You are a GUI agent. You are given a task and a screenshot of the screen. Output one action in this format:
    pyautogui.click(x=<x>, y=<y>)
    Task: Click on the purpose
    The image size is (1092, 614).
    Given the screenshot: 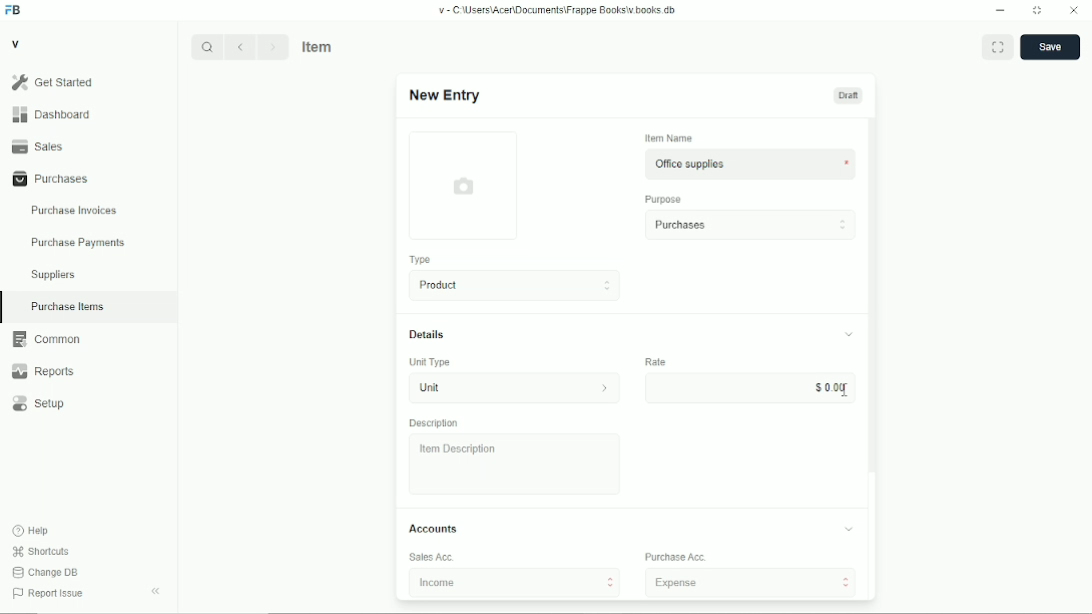 What is the action you would take?
    pyautogui.click(x=664, y=200)
    